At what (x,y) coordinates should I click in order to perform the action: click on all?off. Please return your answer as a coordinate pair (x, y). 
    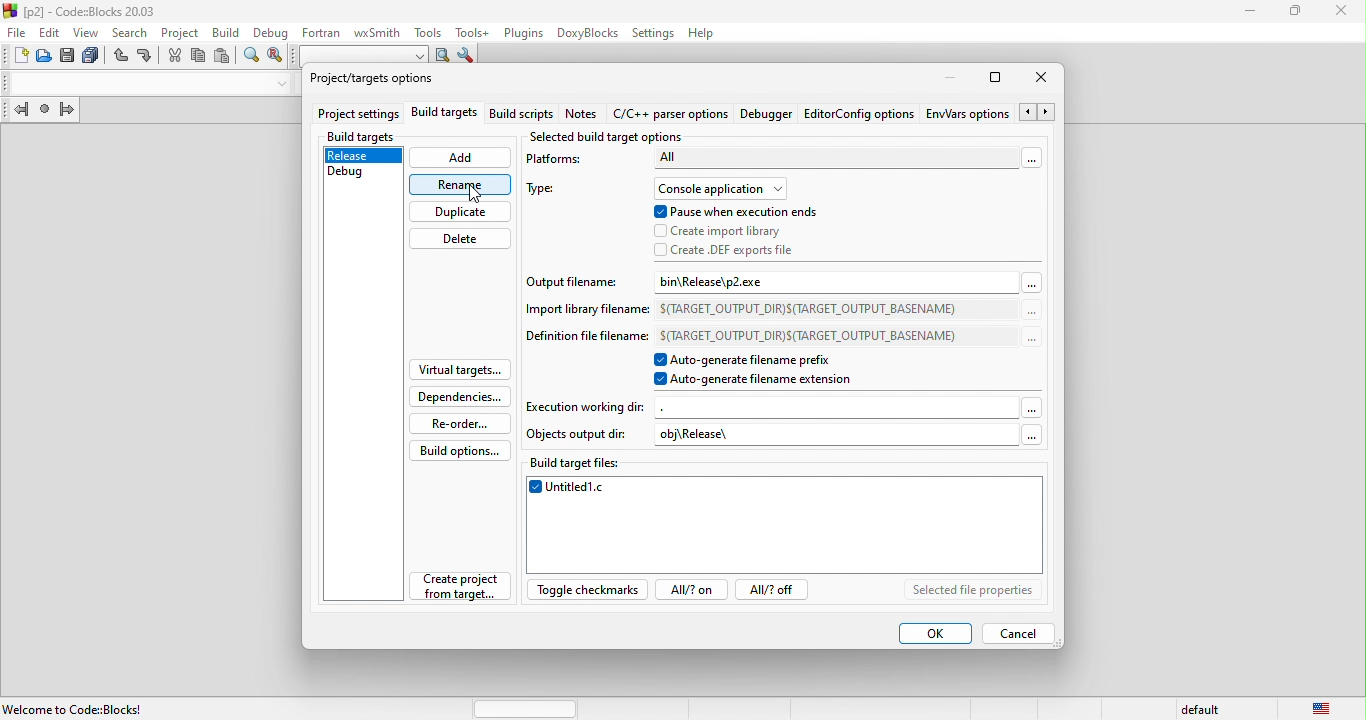
    Looking at the image, I should click on (776, 591).